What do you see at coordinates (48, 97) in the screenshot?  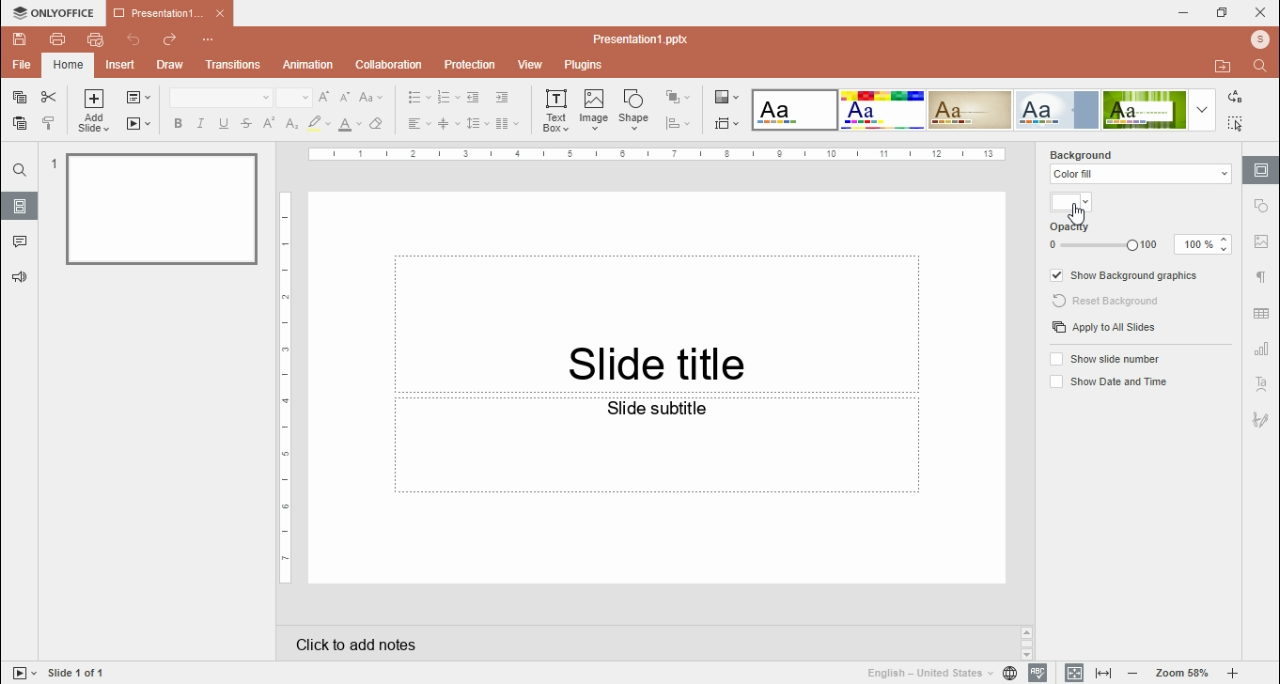 I see `cut` at bounding box center [48, 97].